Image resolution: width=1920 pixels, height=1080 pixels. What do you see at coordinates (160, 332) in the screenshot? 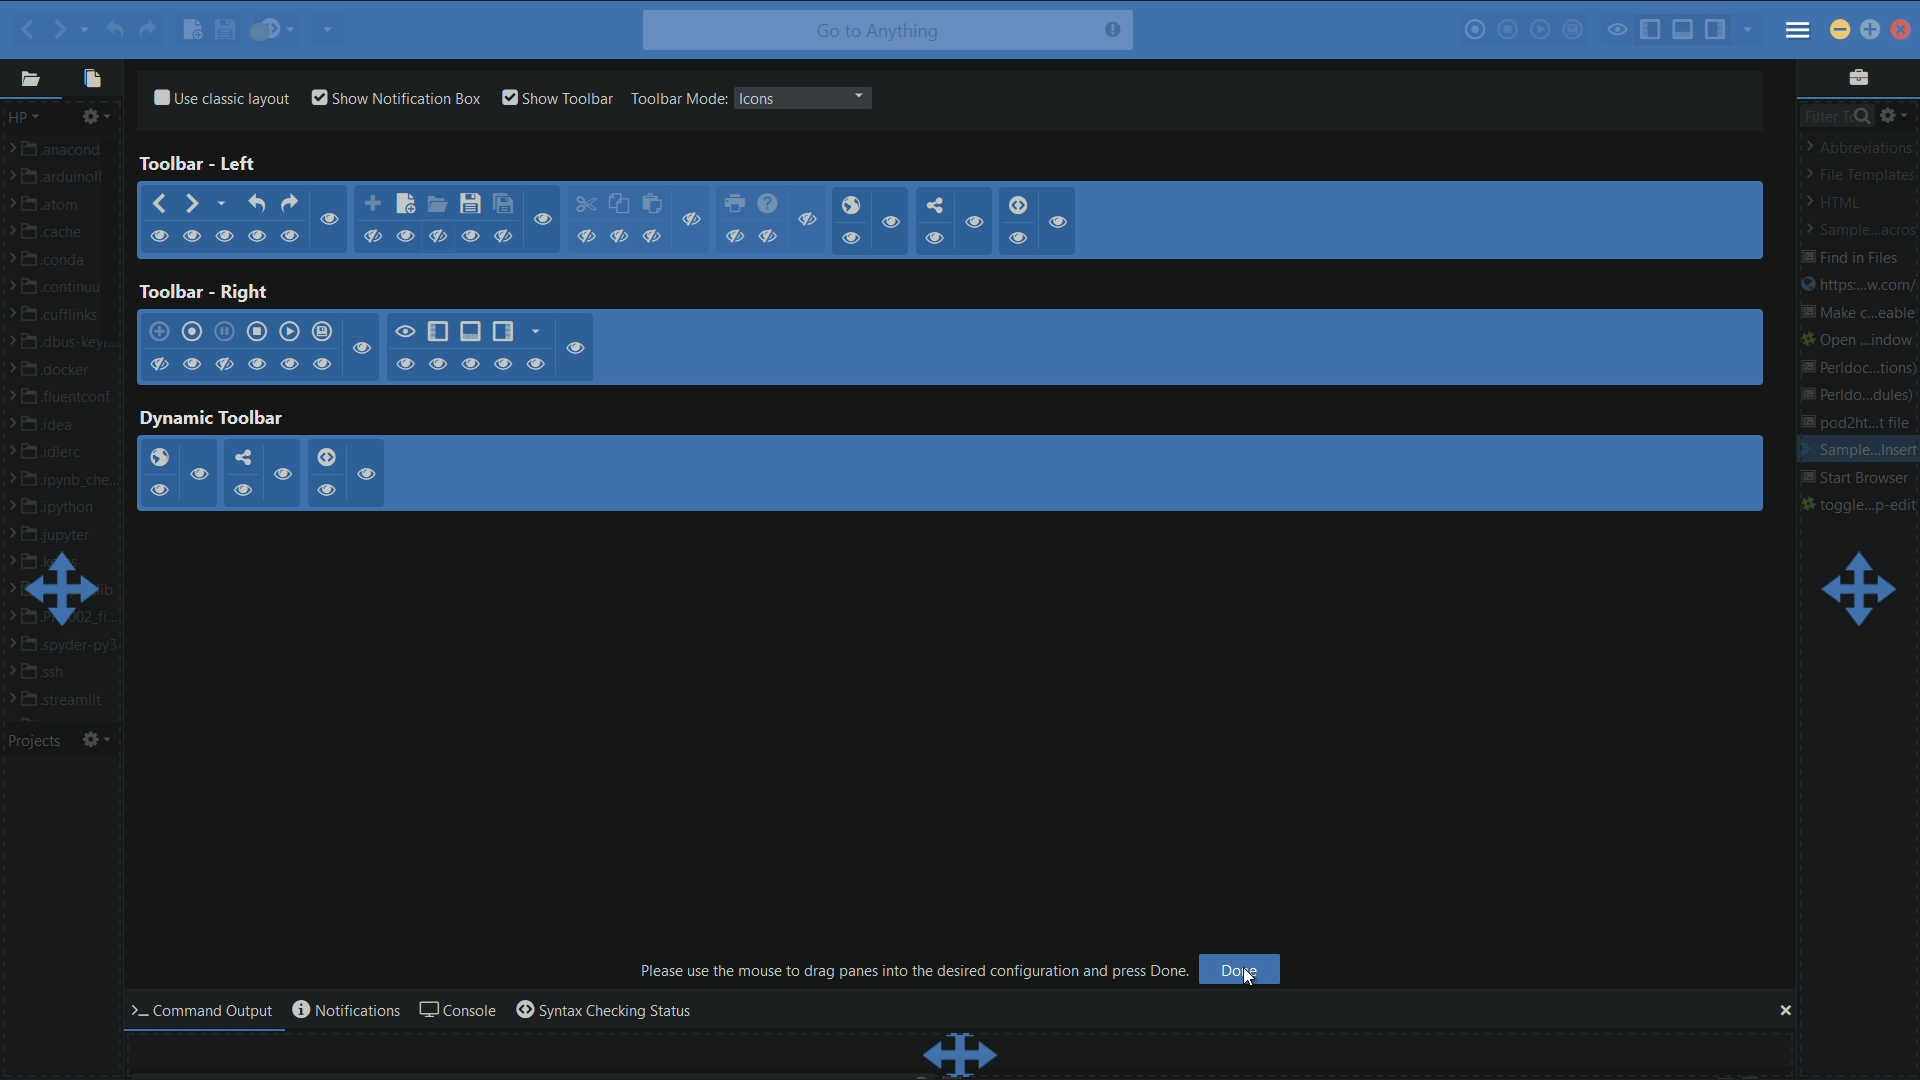
I see `write new userscript` at bounding box center [160, 332].